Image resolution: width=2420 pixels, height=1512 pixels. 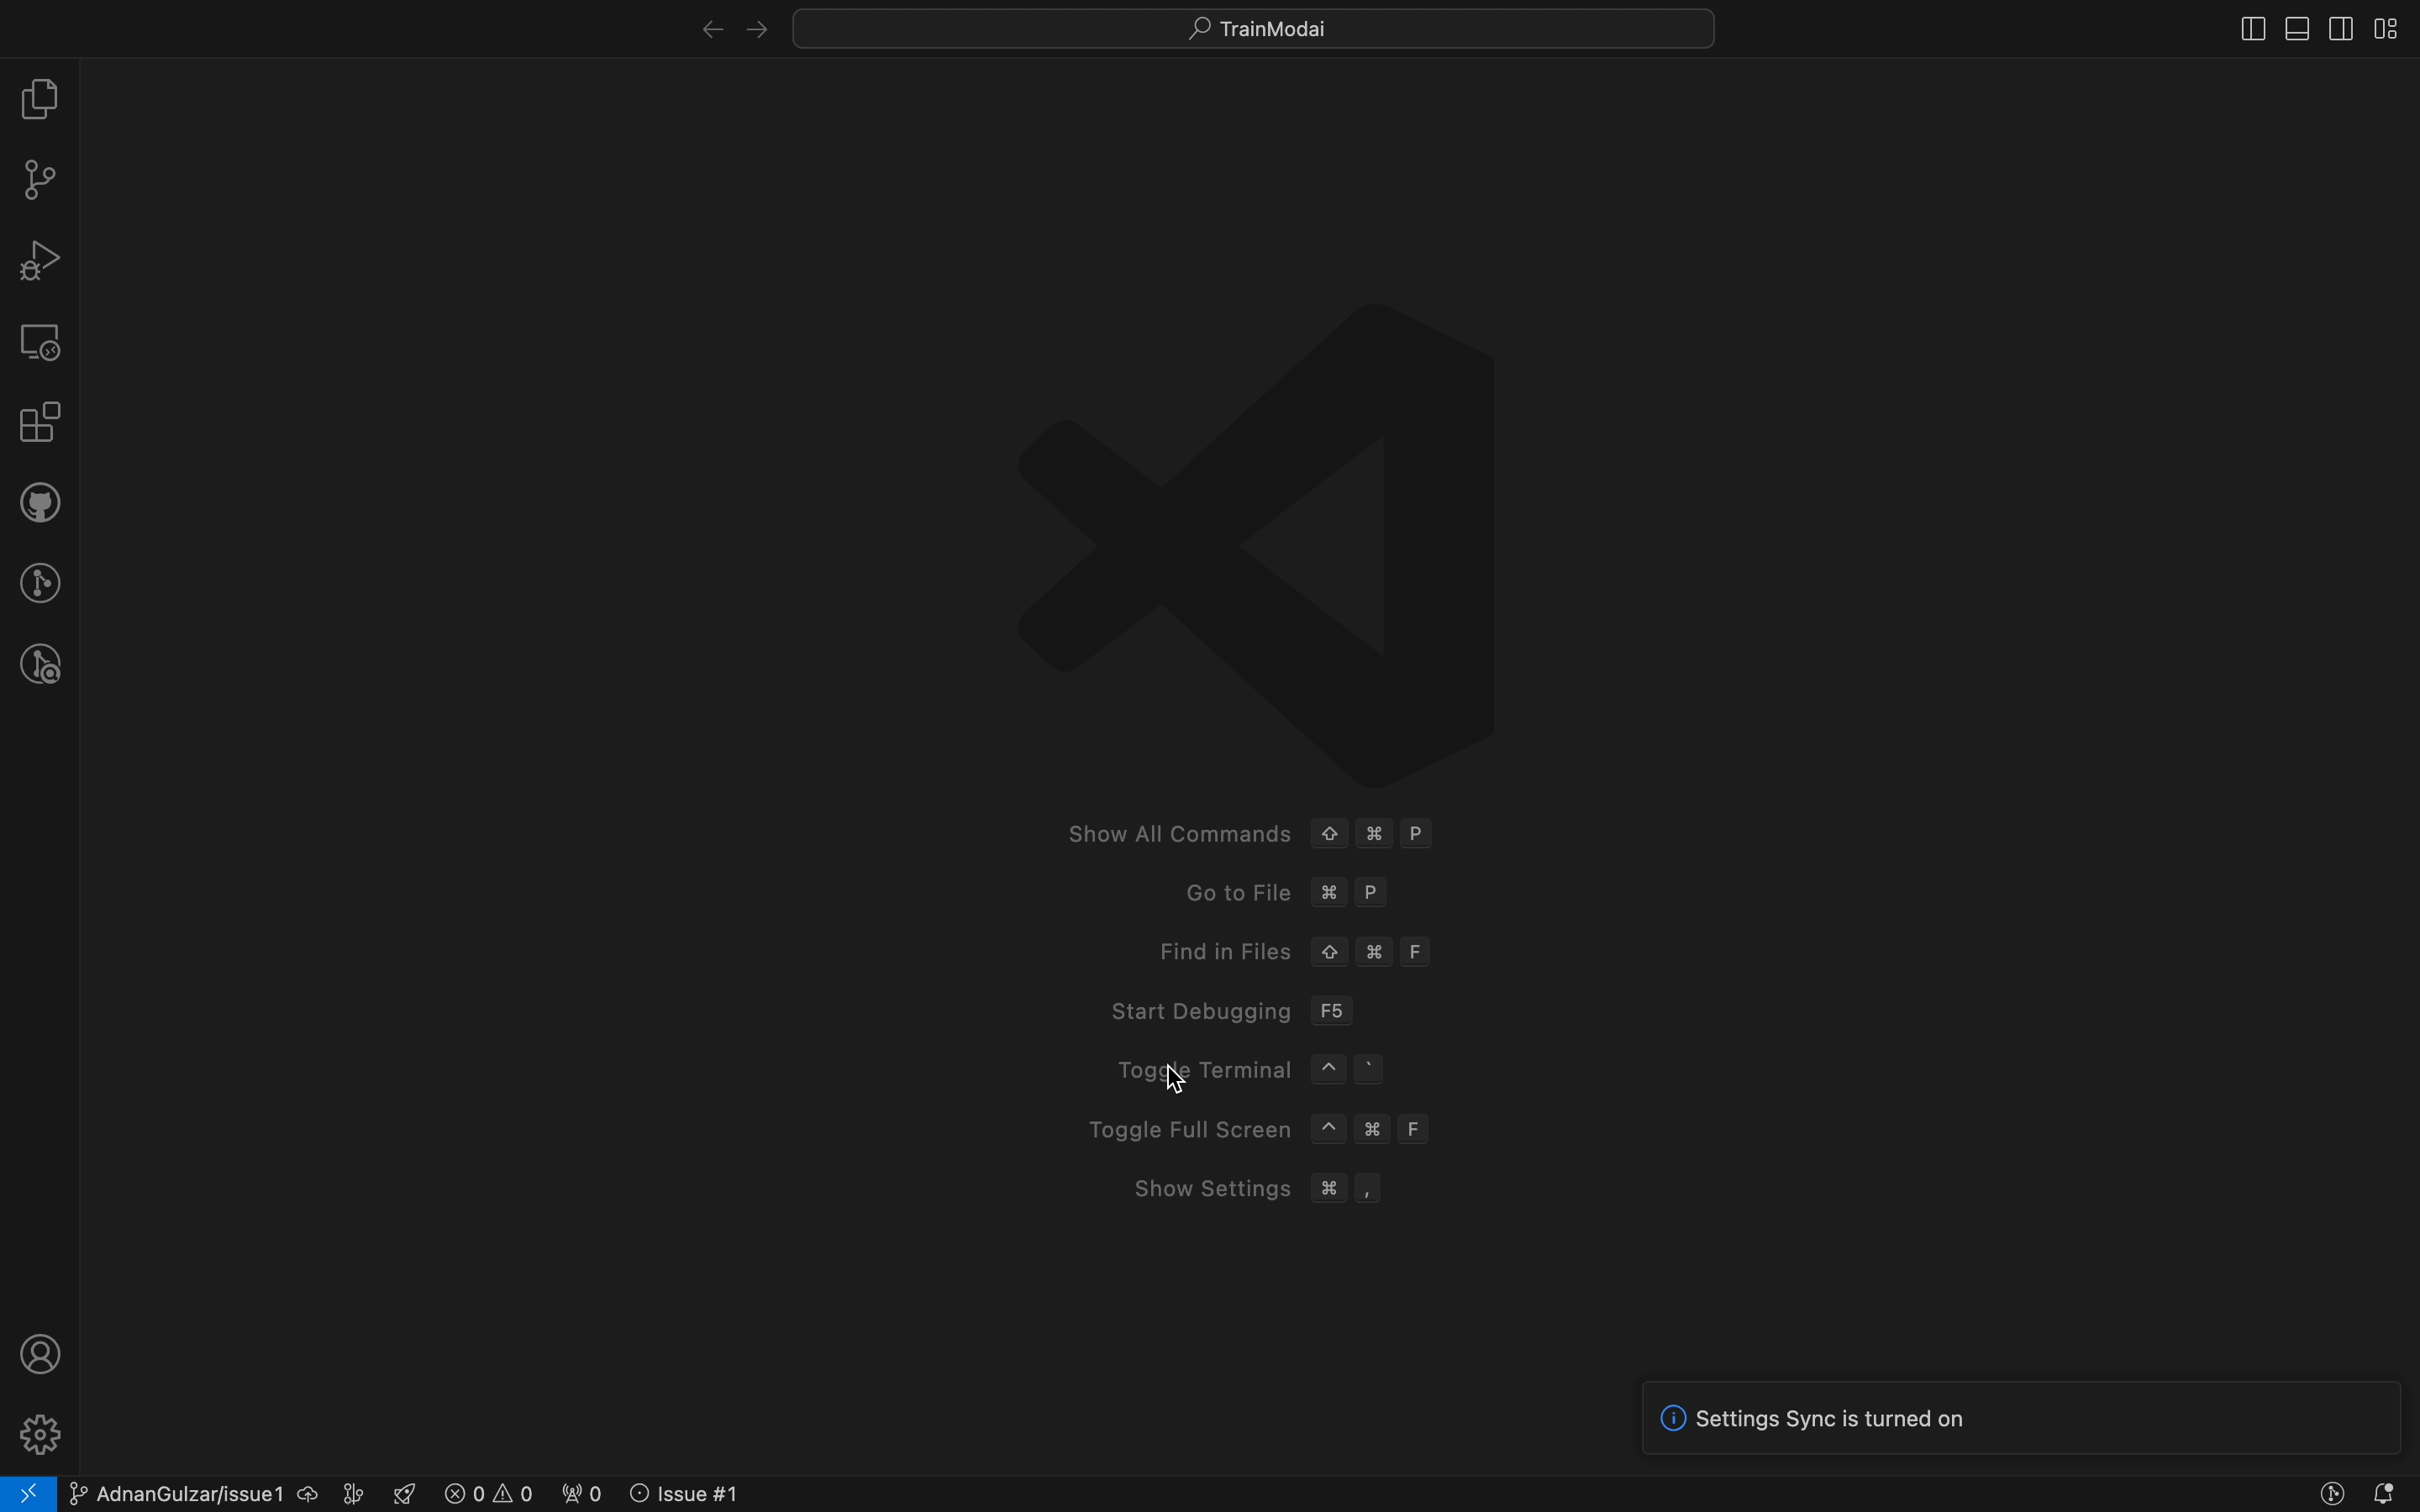 I want to click on profile, so click(x=43, y=1352).